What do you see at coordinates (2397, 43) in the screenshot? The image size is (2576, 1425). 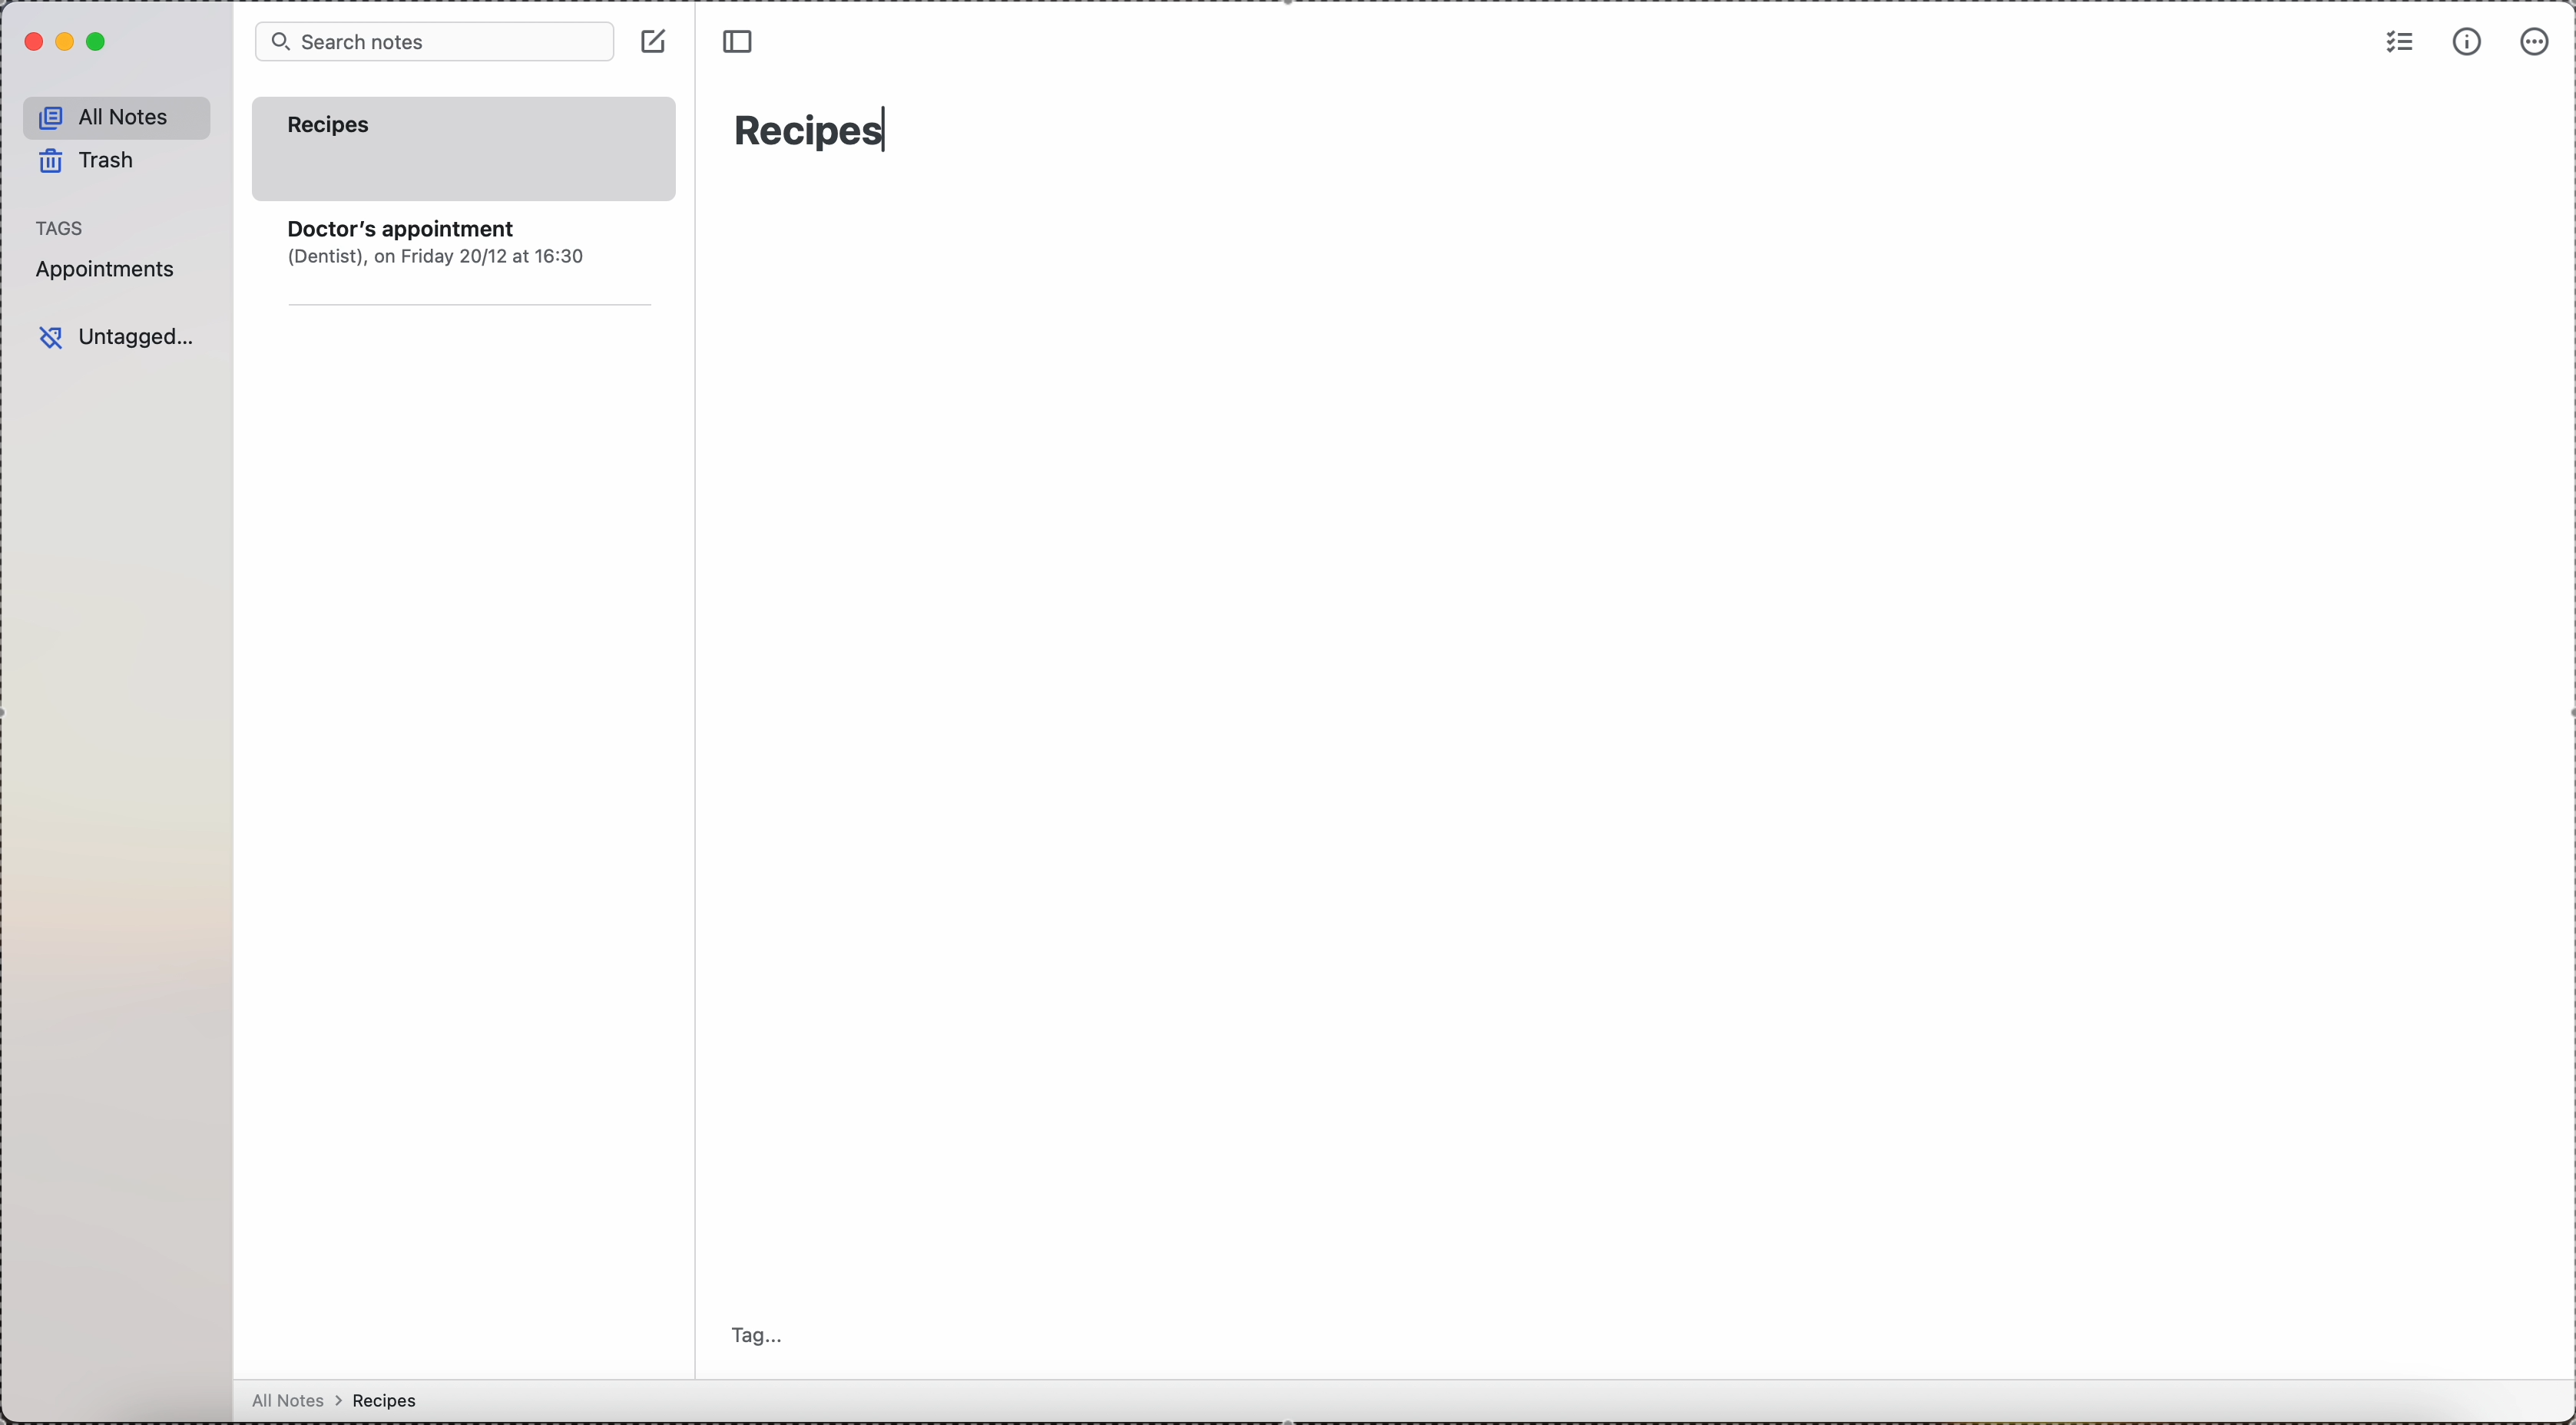 I see `check list` at bounding box center [2397, 43].